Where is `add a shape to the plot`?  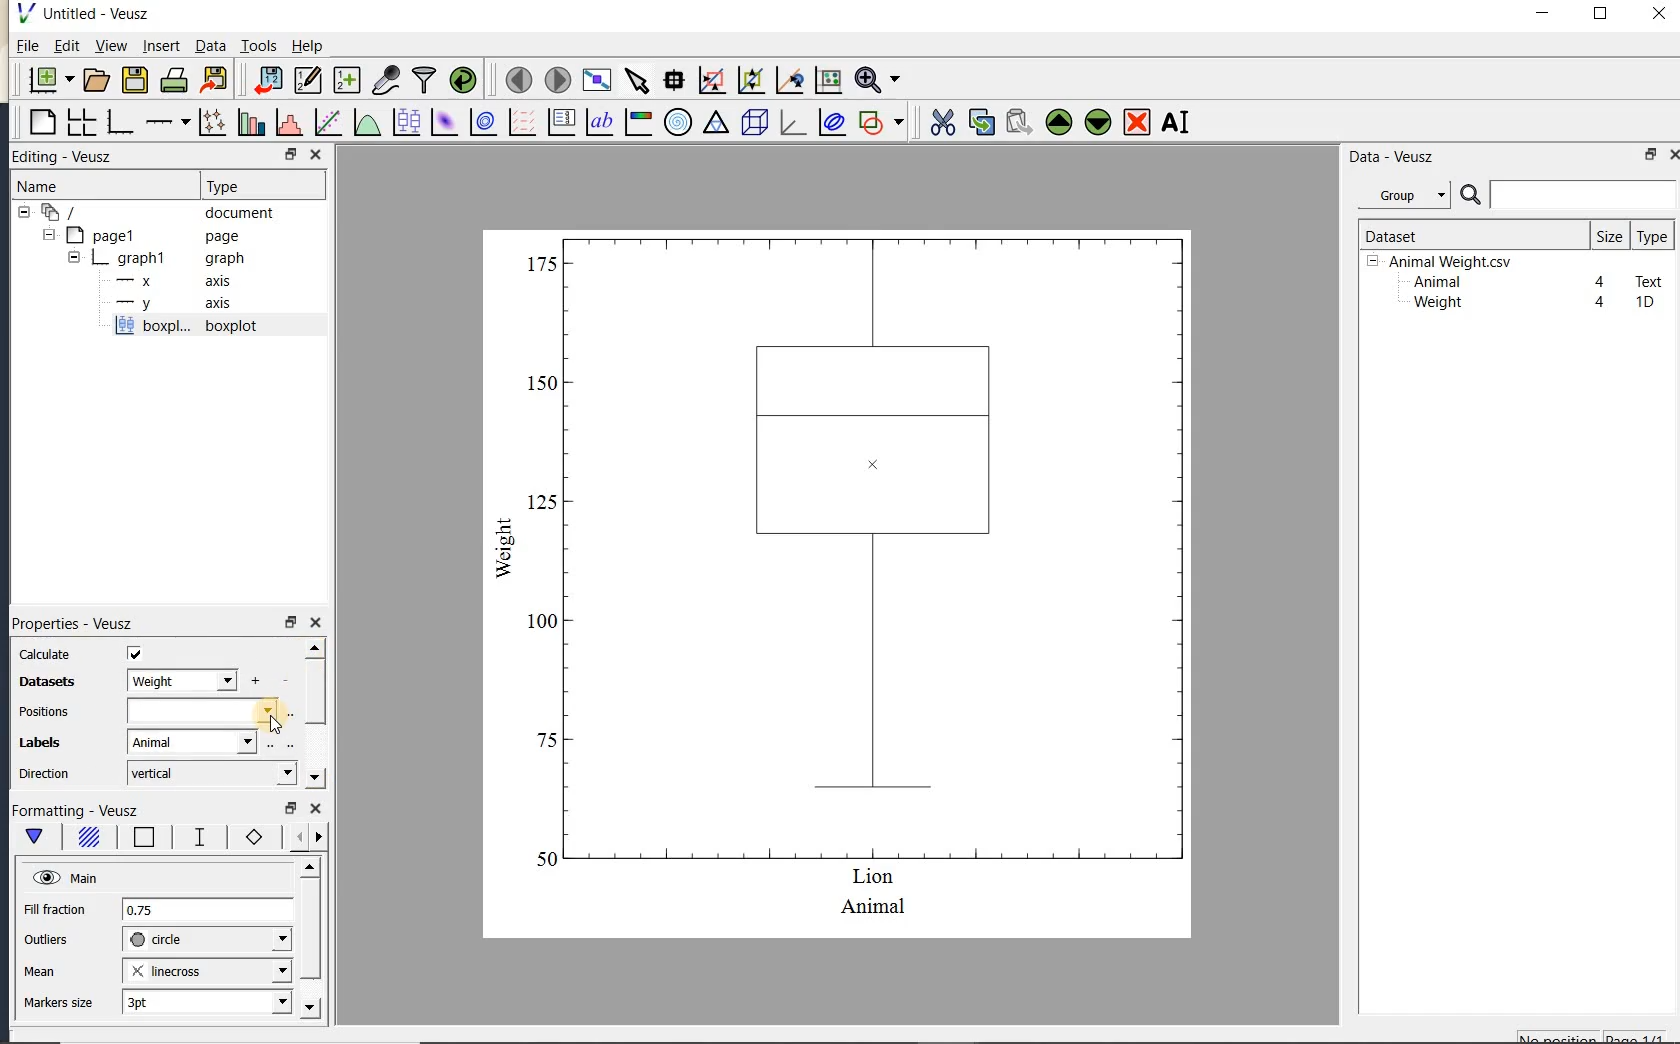 add a shape to the plot is located at coordinates (880, 122).